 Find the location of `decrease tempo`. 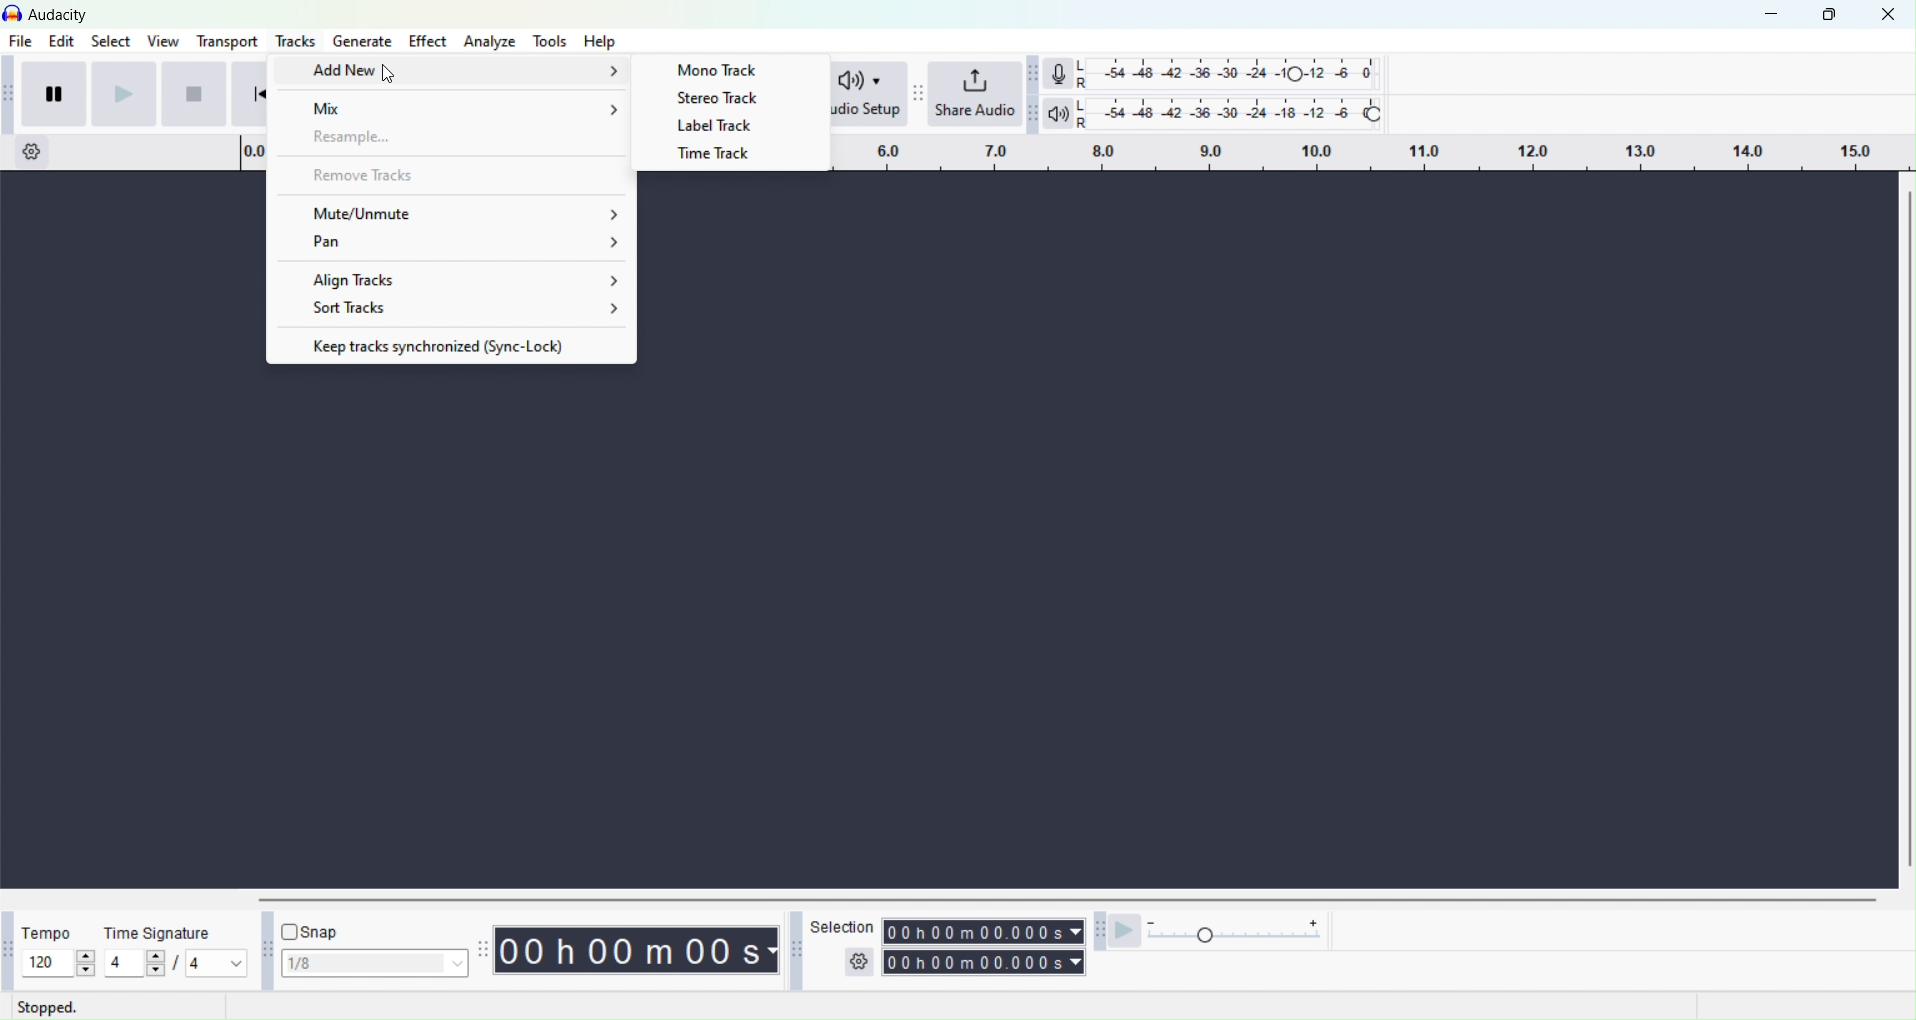

decrease tempo is located at coordinates (86, 972).